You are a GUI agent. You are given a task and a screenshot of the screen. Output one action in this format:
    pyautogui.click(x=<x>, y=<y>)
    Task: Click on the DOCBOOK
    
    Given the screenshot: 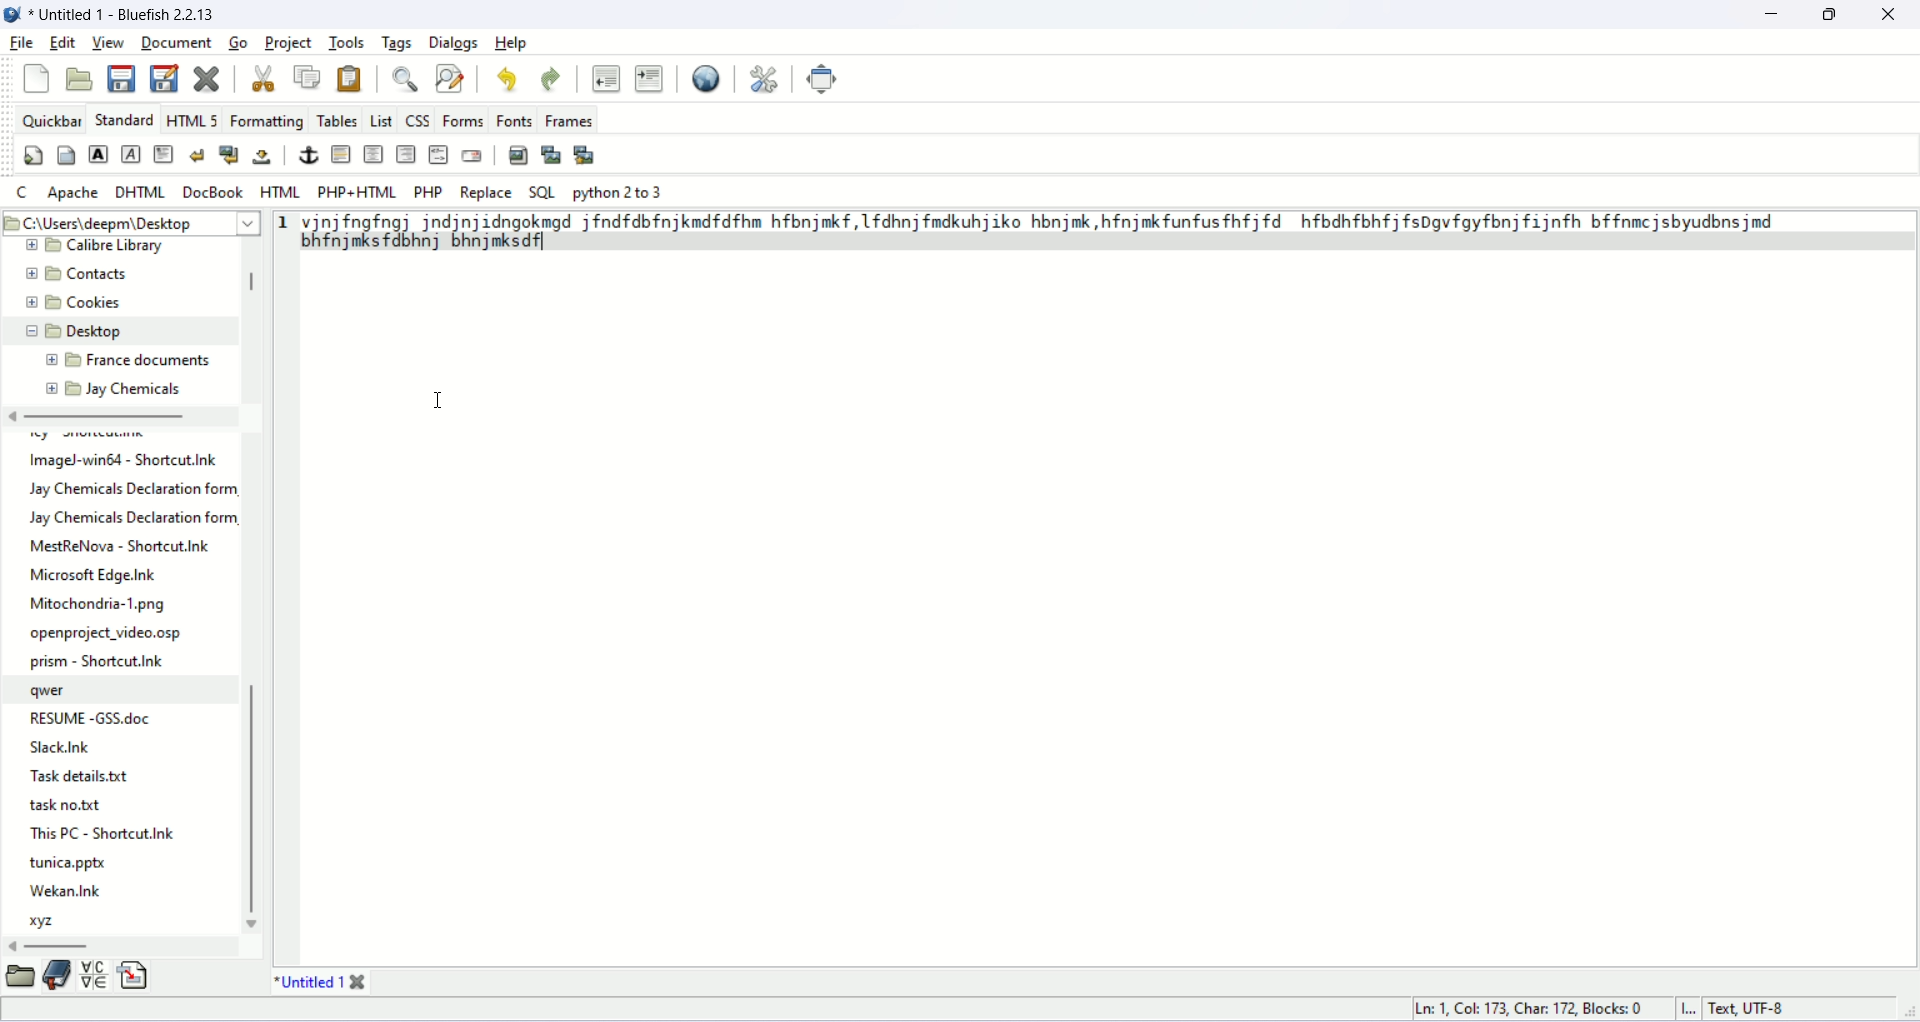 What is the action you would take?
    pyautogui.click(x=213, y=191)
    